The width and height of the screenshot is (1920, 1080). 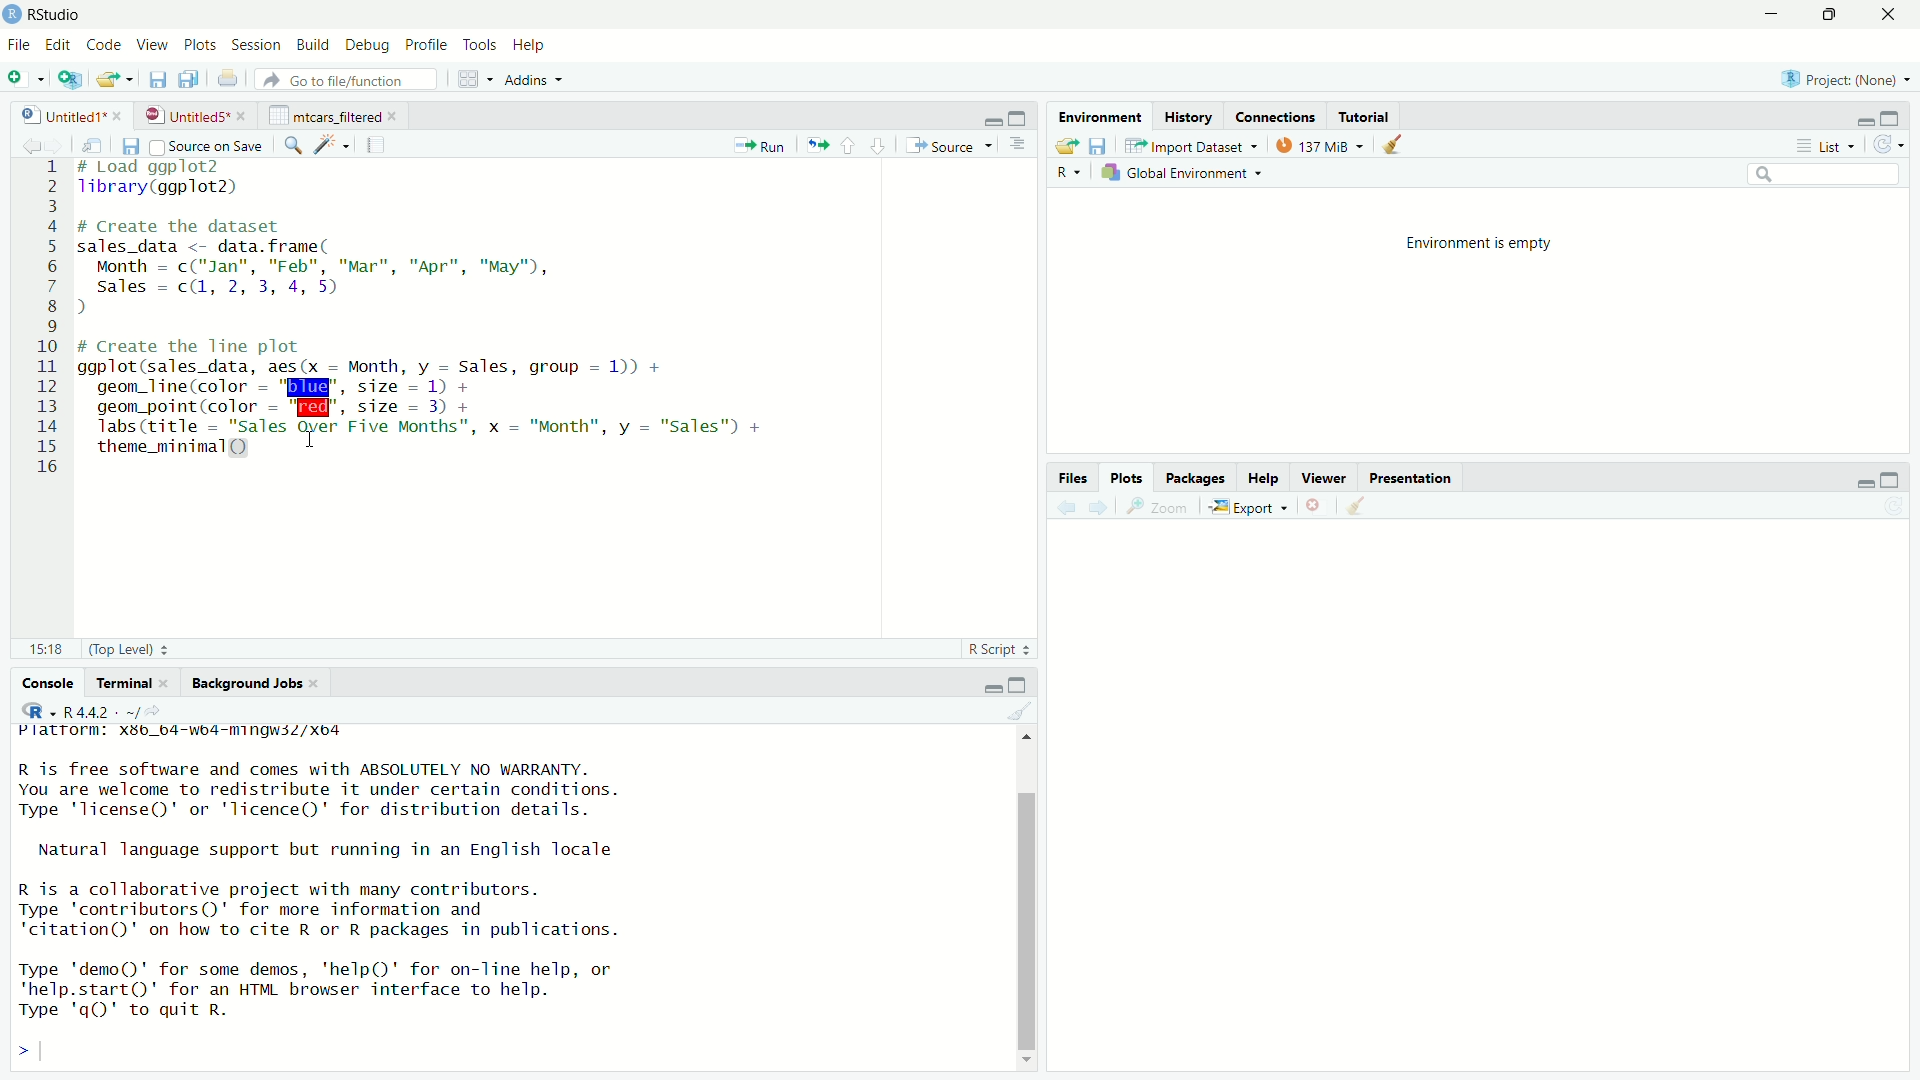 What do you see at coordinates (70, 79) in the screenshot?
I see `create a project` at bounding box center [70, 79].